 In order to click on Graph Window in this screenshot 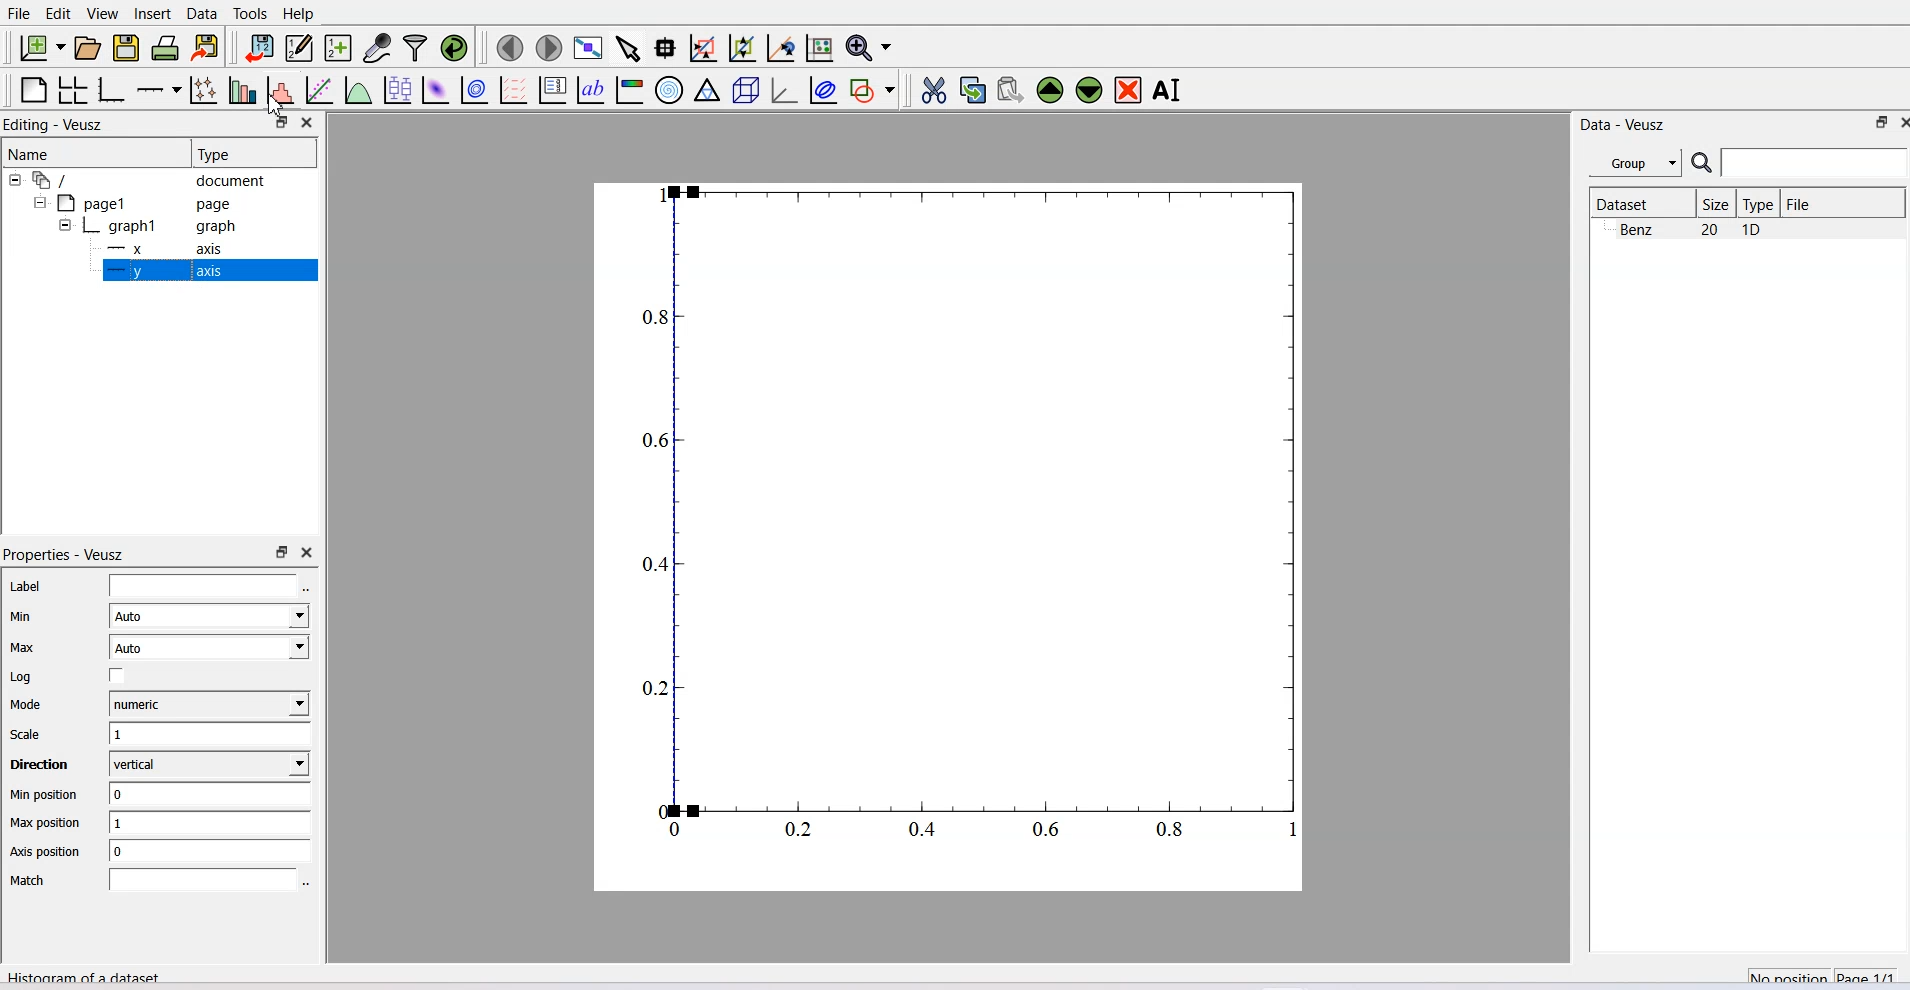, I will do `click(965, 528)`.